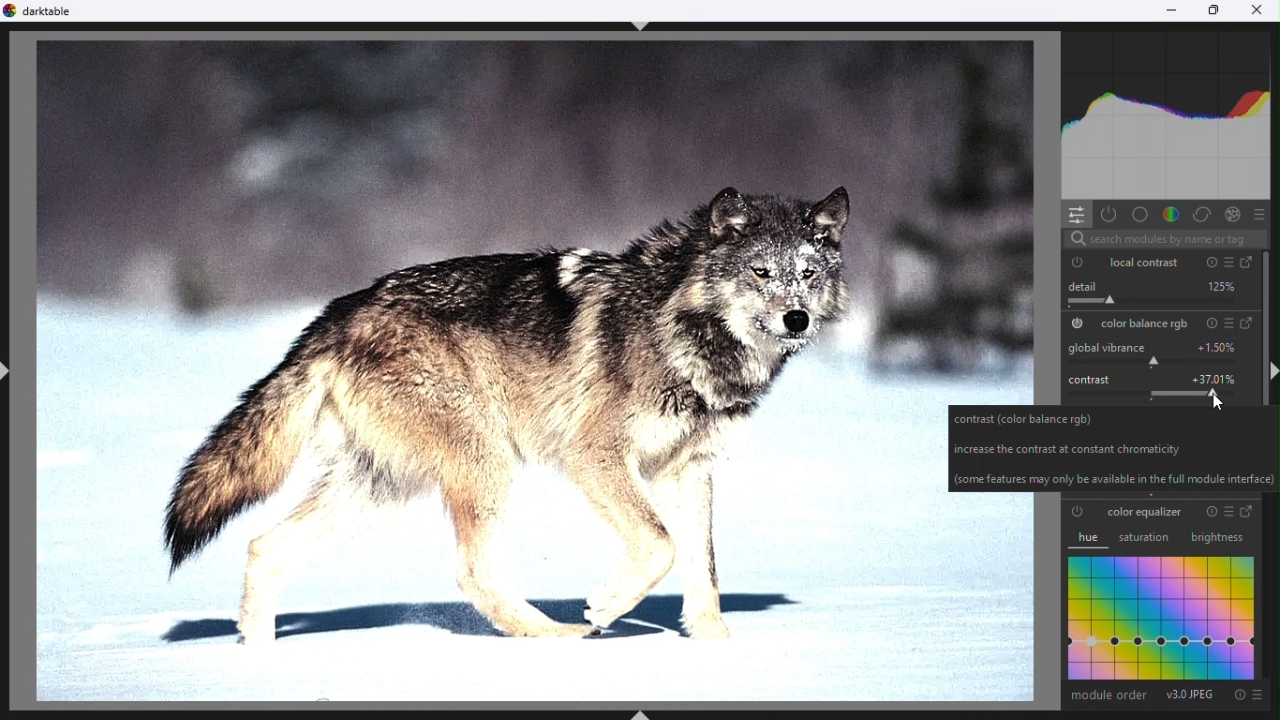  Describe the element at coordinates (1239, 695) in the screenshot. I see `reset` at that location.